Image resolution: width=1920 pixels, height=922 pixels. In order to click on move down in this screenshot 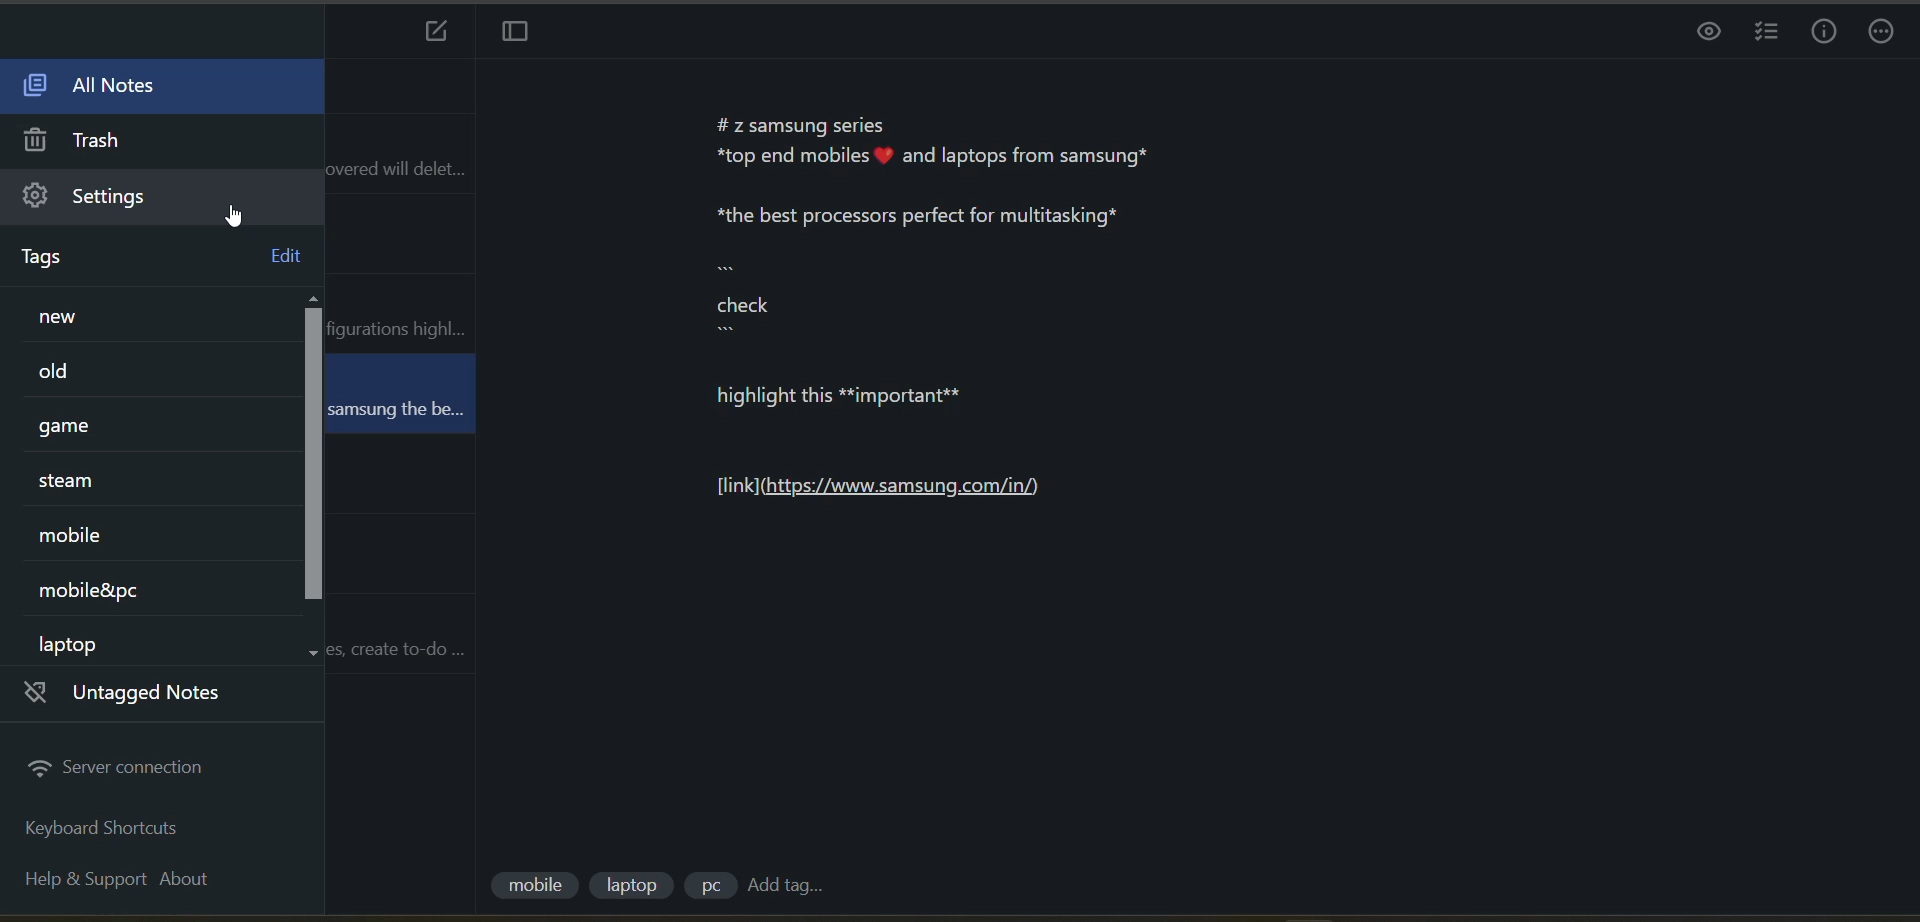, I will do `click(317, 653)`.